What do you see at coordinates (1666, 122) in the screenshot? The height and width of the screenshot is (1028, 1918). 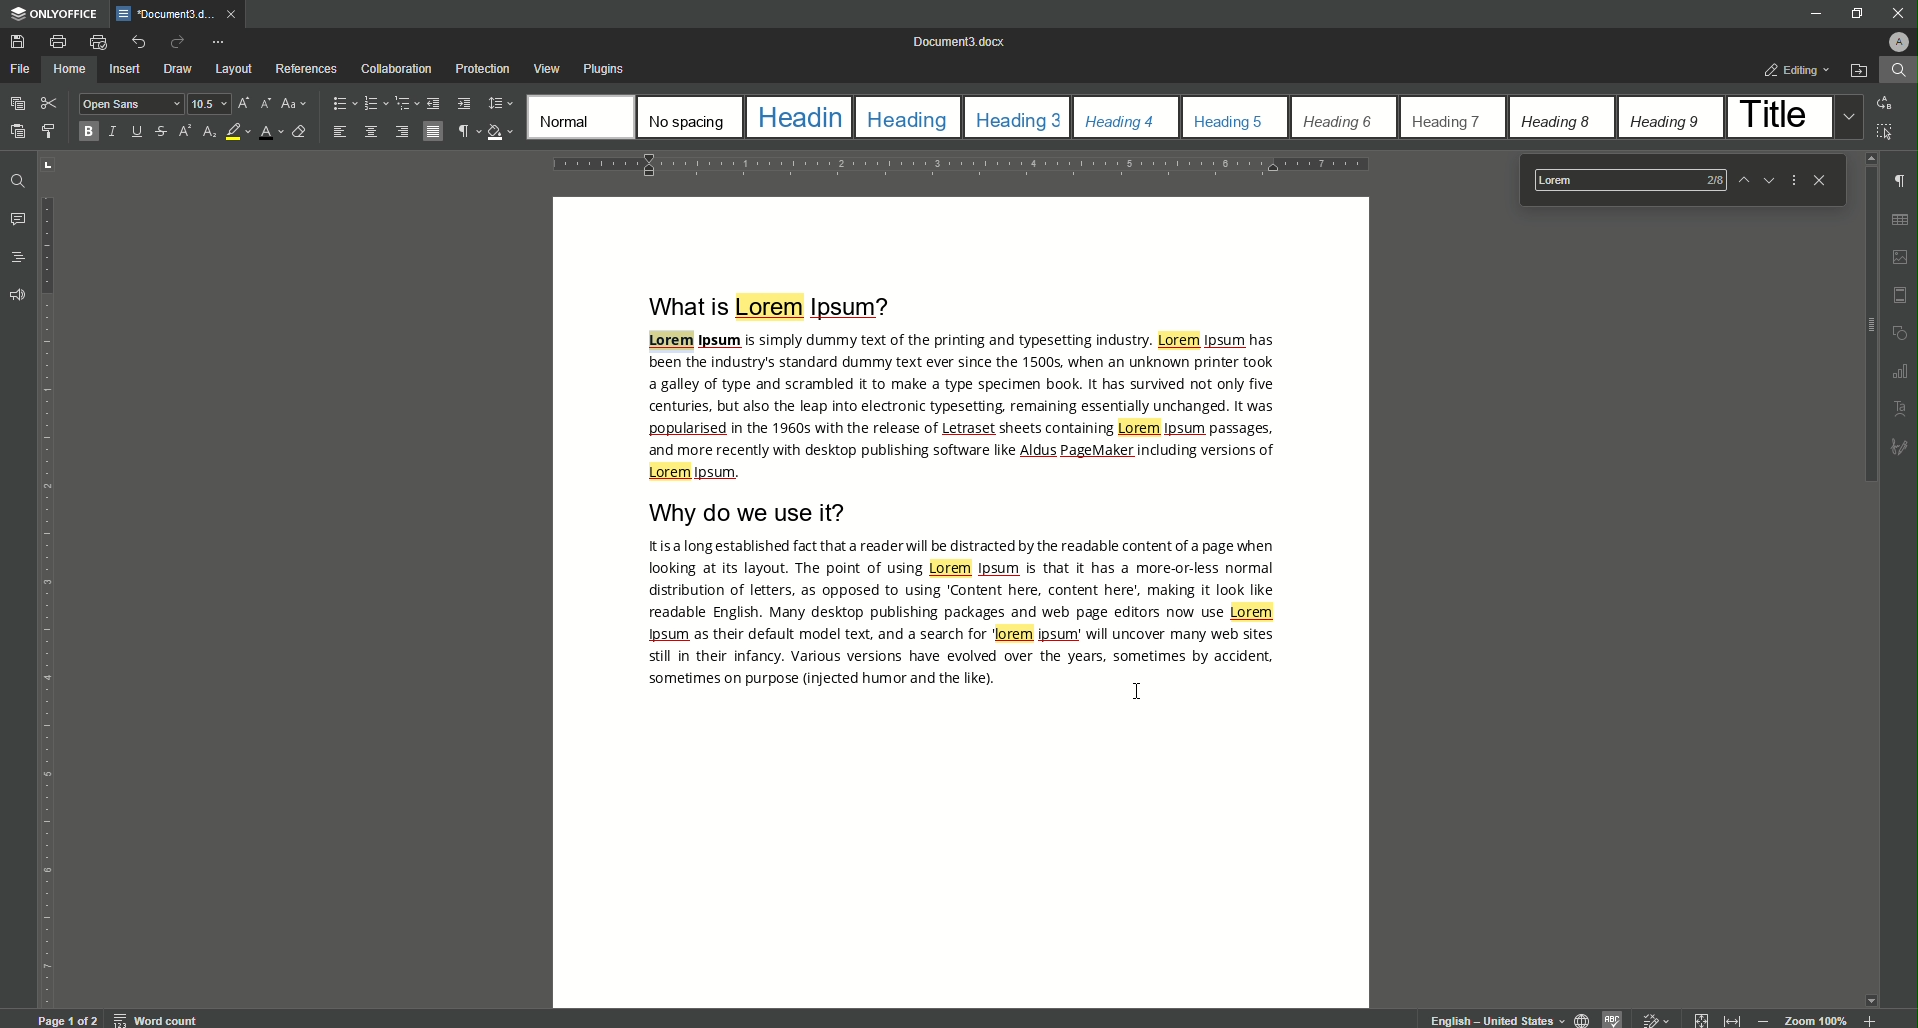 I see `Heading 9` at bounding box center [1666, 122].